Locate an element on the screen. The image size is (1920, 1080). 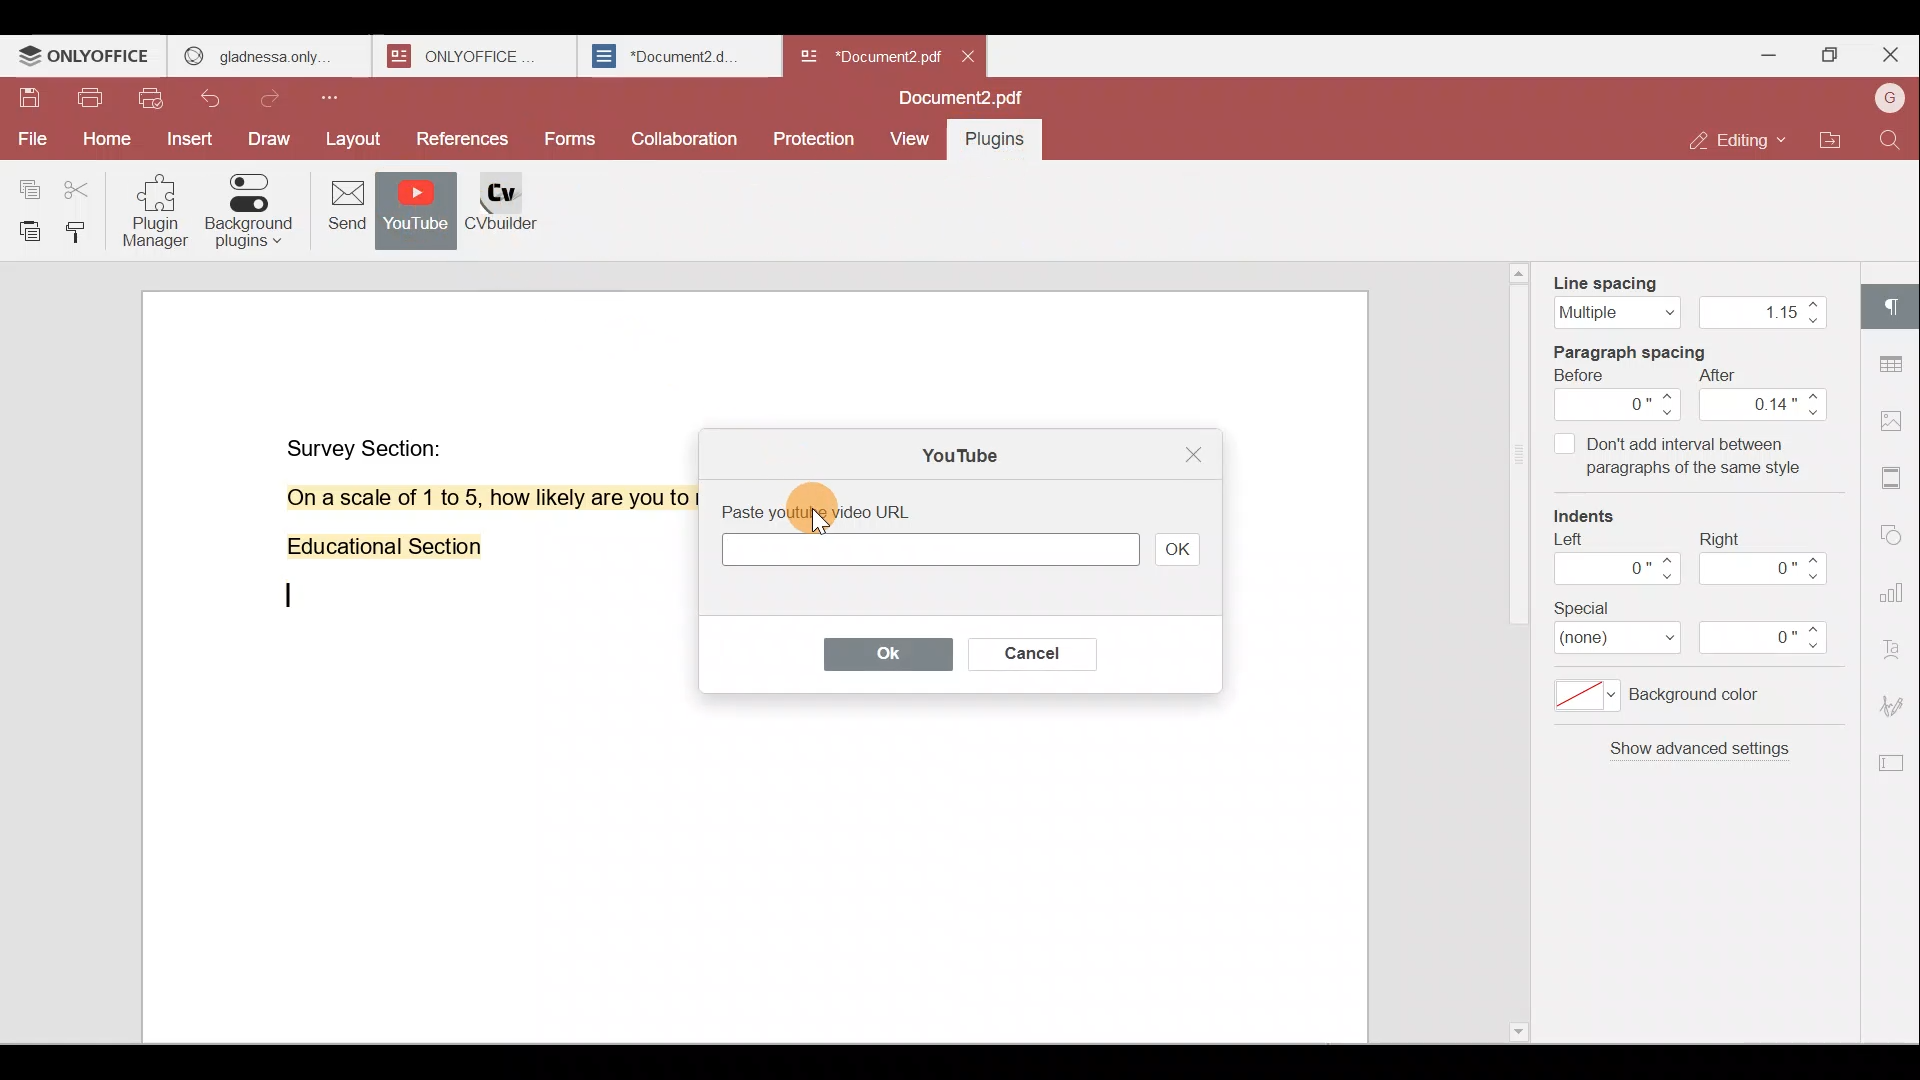
Document2.d is located at coordinates (678, 57).